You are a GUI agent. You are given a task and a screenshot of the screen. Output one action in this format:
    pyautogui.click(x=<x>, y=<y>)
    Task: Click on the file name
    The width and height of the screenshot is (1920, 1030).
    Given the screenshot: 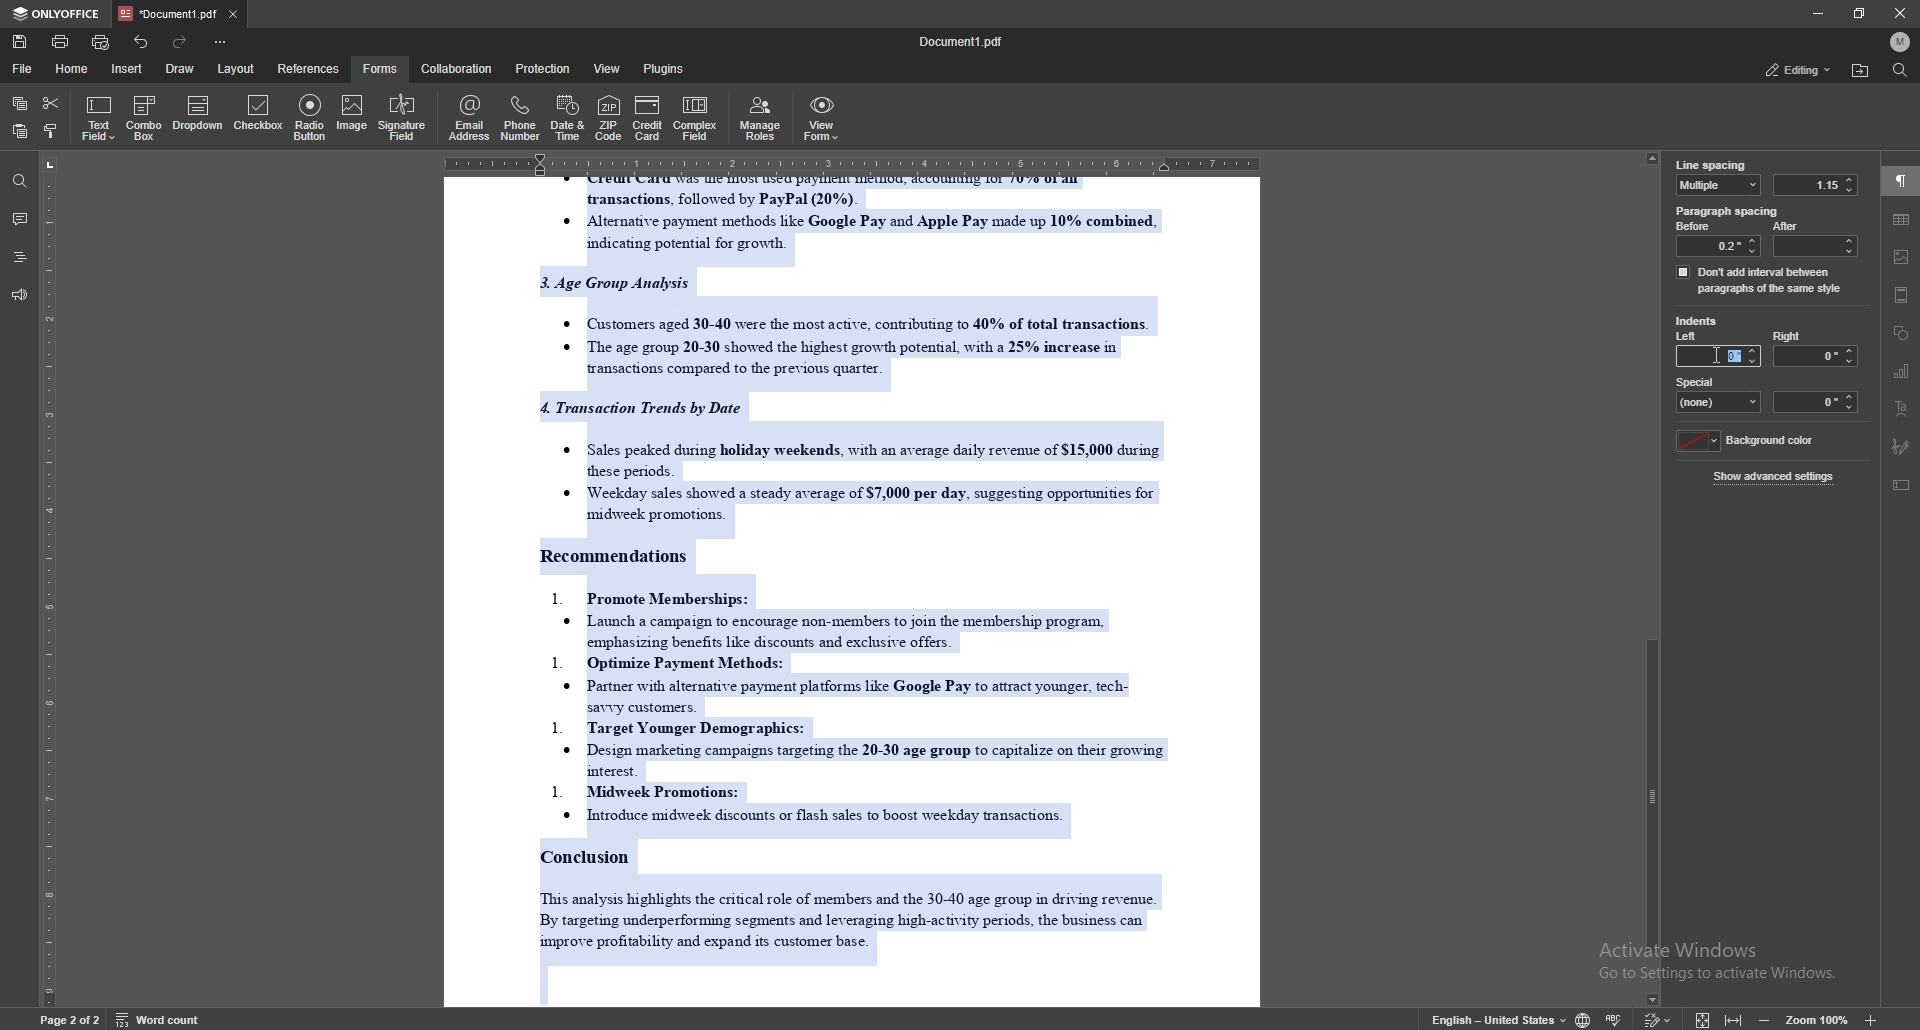 What is the action you would take?
    pyautogui.click(x=962, y=42)
    